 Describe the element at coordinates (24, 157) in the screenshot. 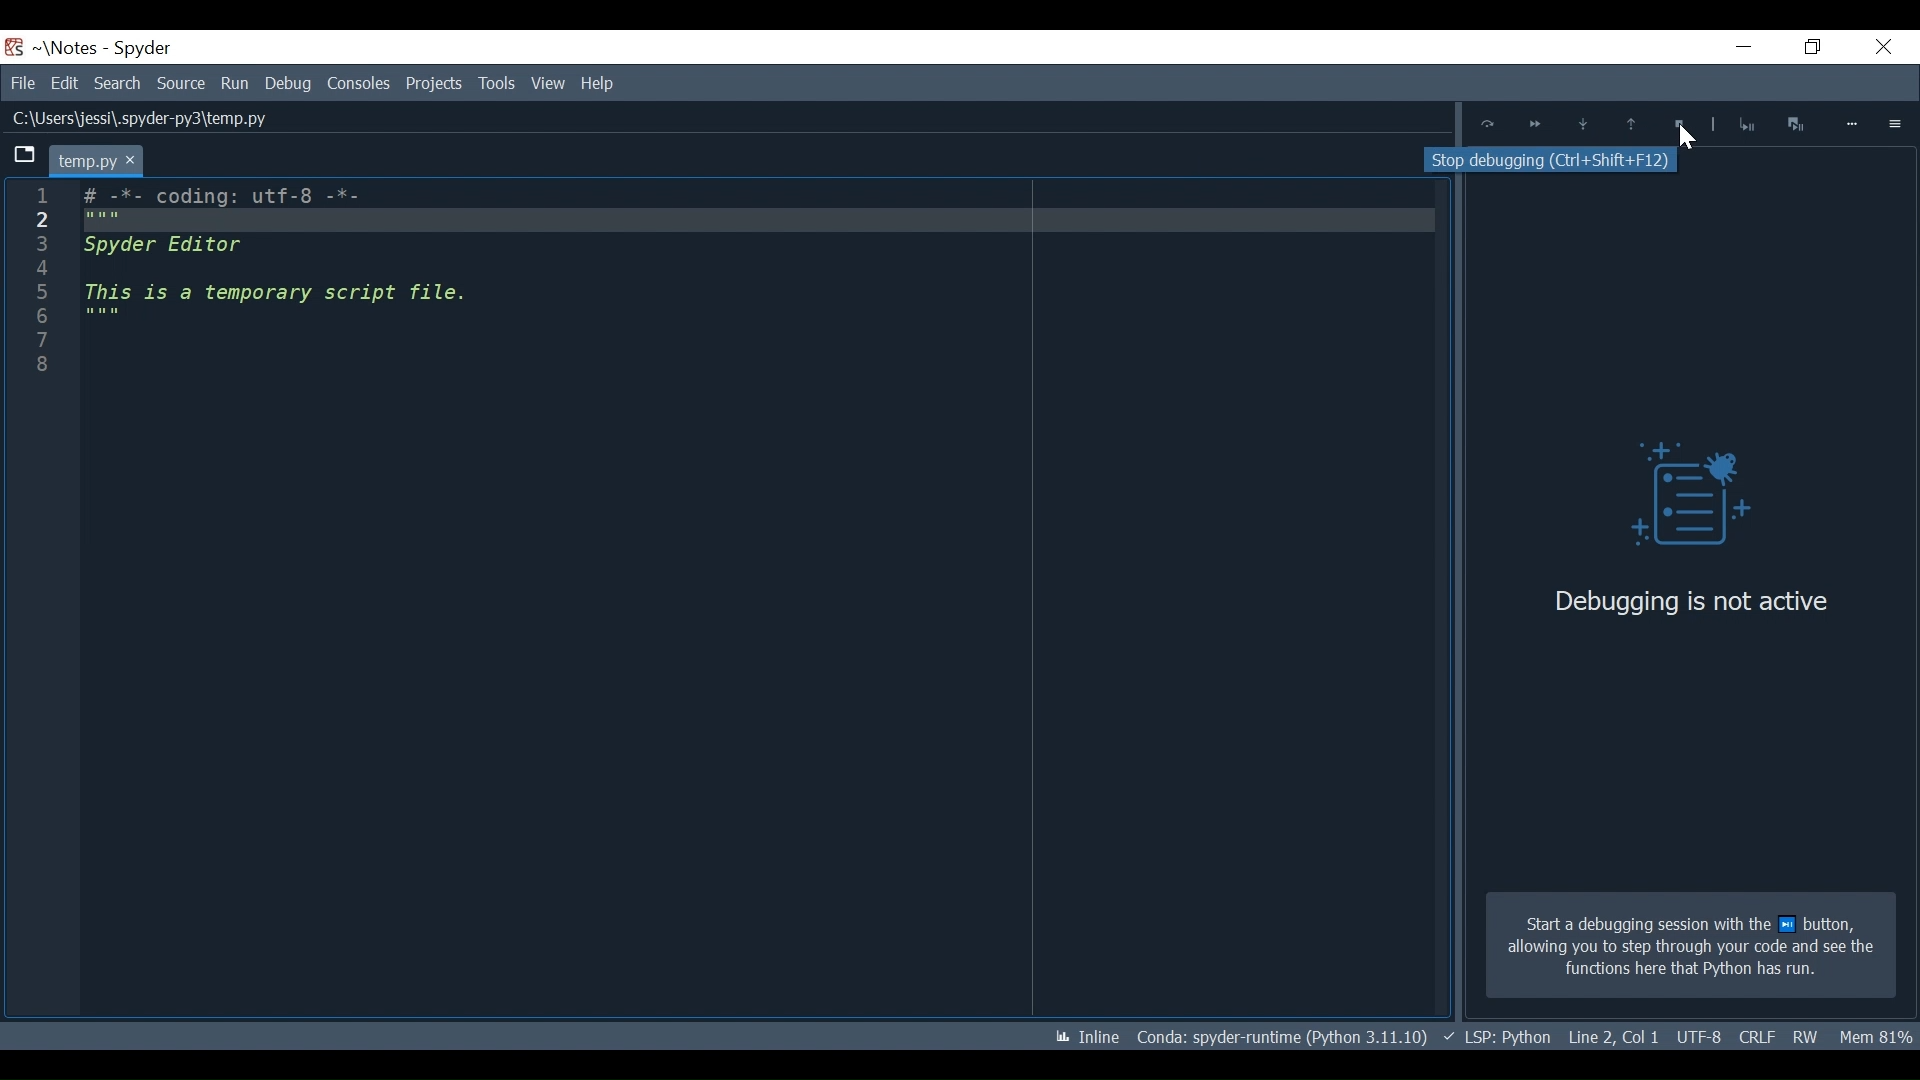

I see `Browse tab` at that location.